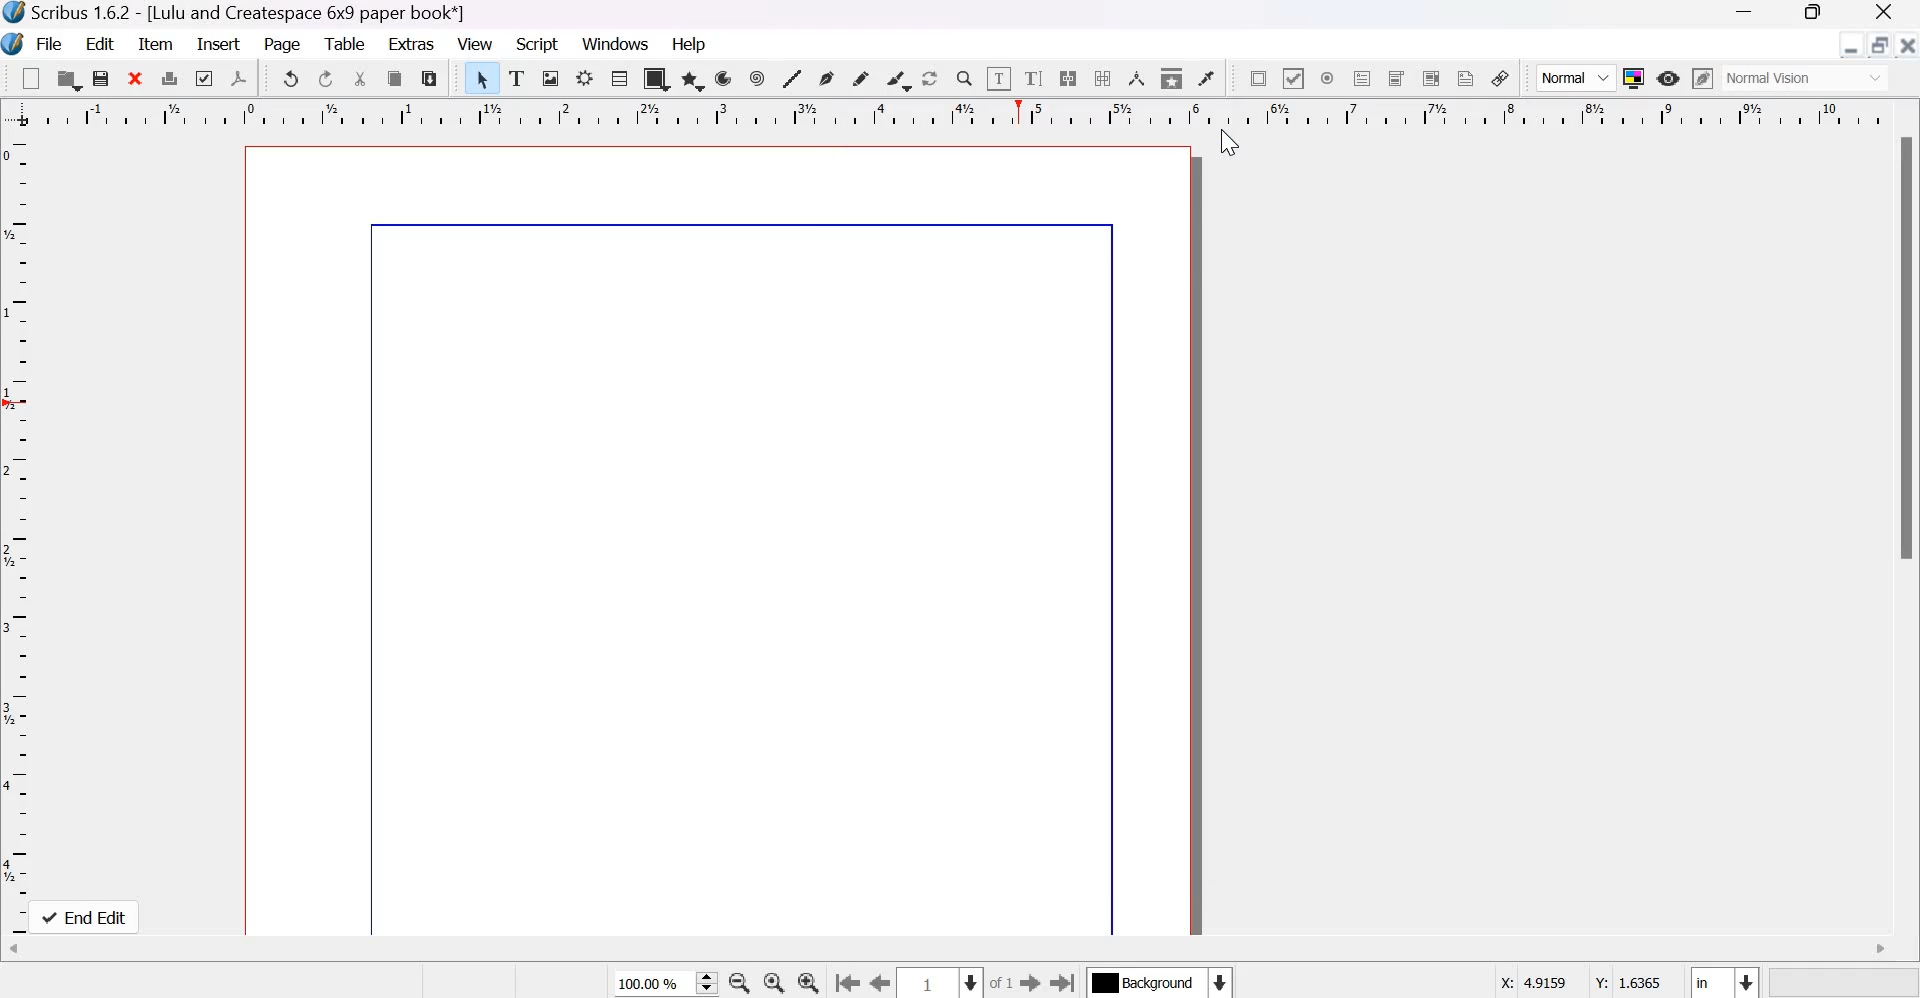 This screenshot has width=1920, height=998. Describe the element at coordinates (326, 78) in the screenshot. I see `redo` at that location.